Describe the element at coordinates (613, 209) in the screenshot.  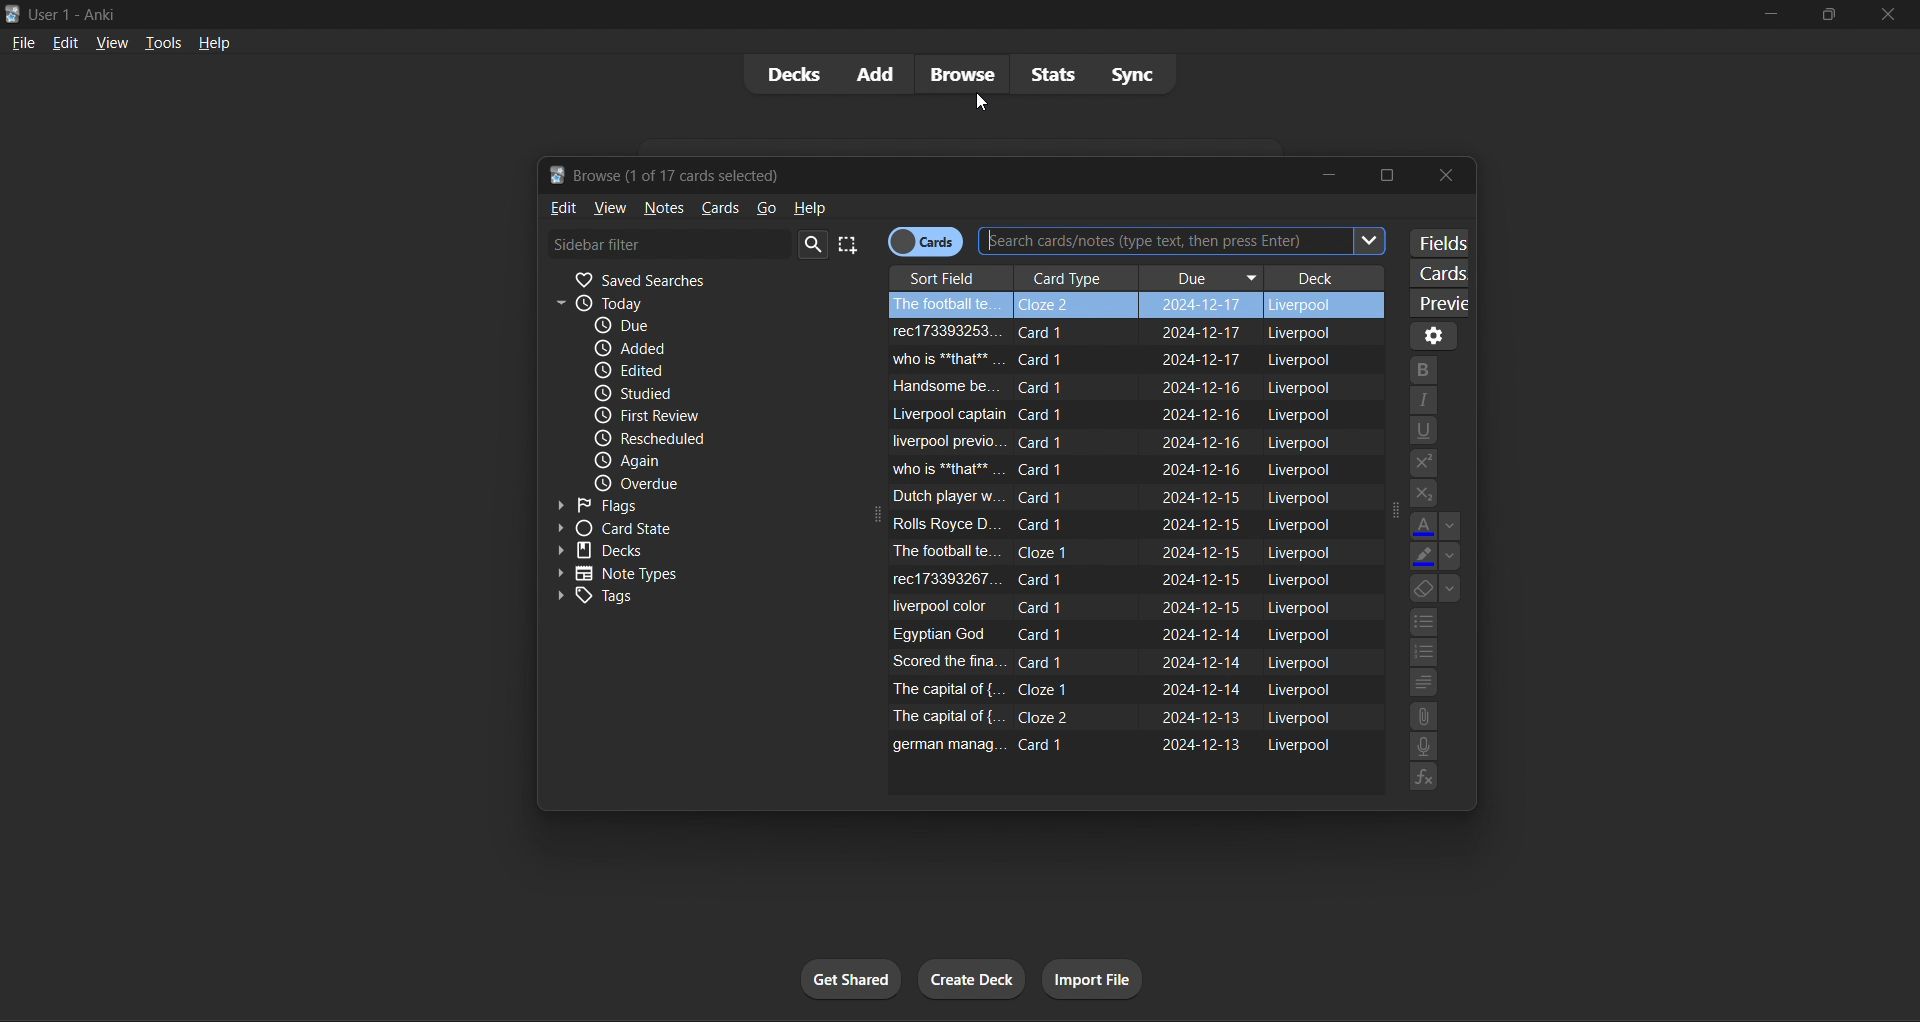
I see `view` at that location.